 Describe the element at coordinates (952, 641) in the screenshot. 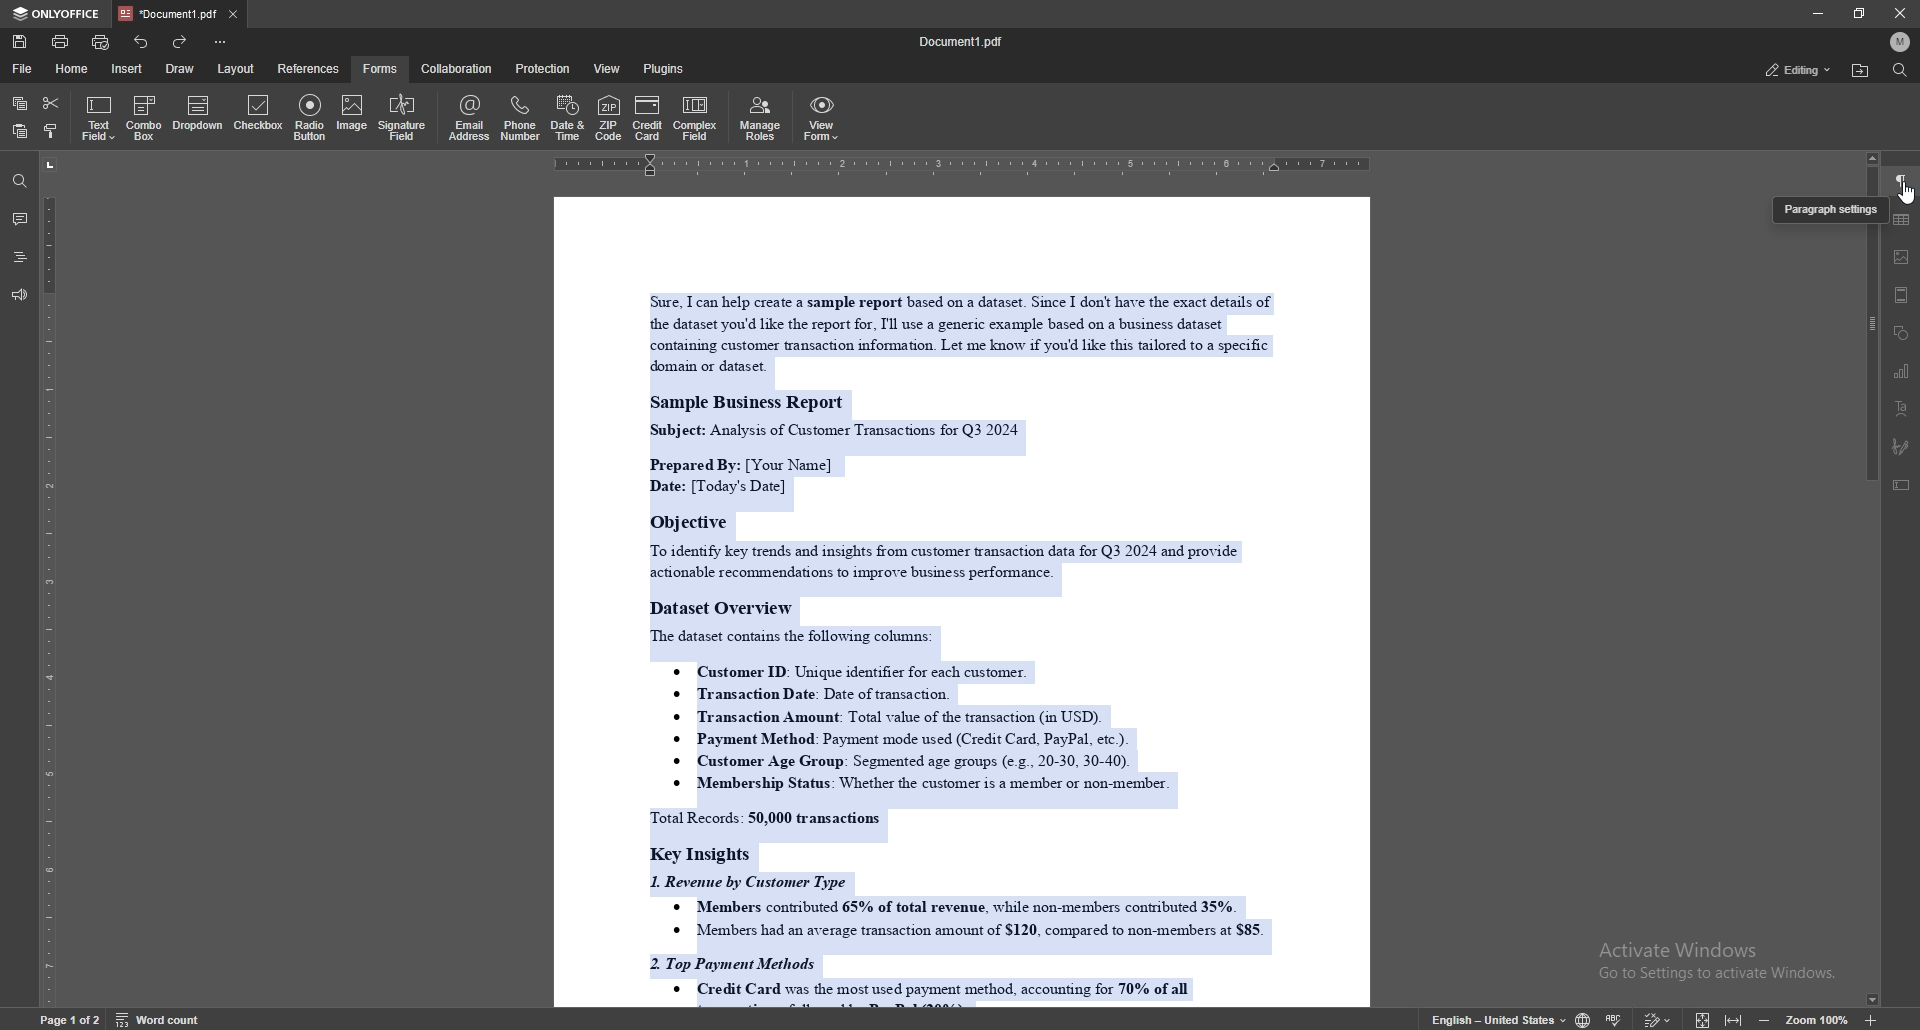

I see `text selected` at that location.